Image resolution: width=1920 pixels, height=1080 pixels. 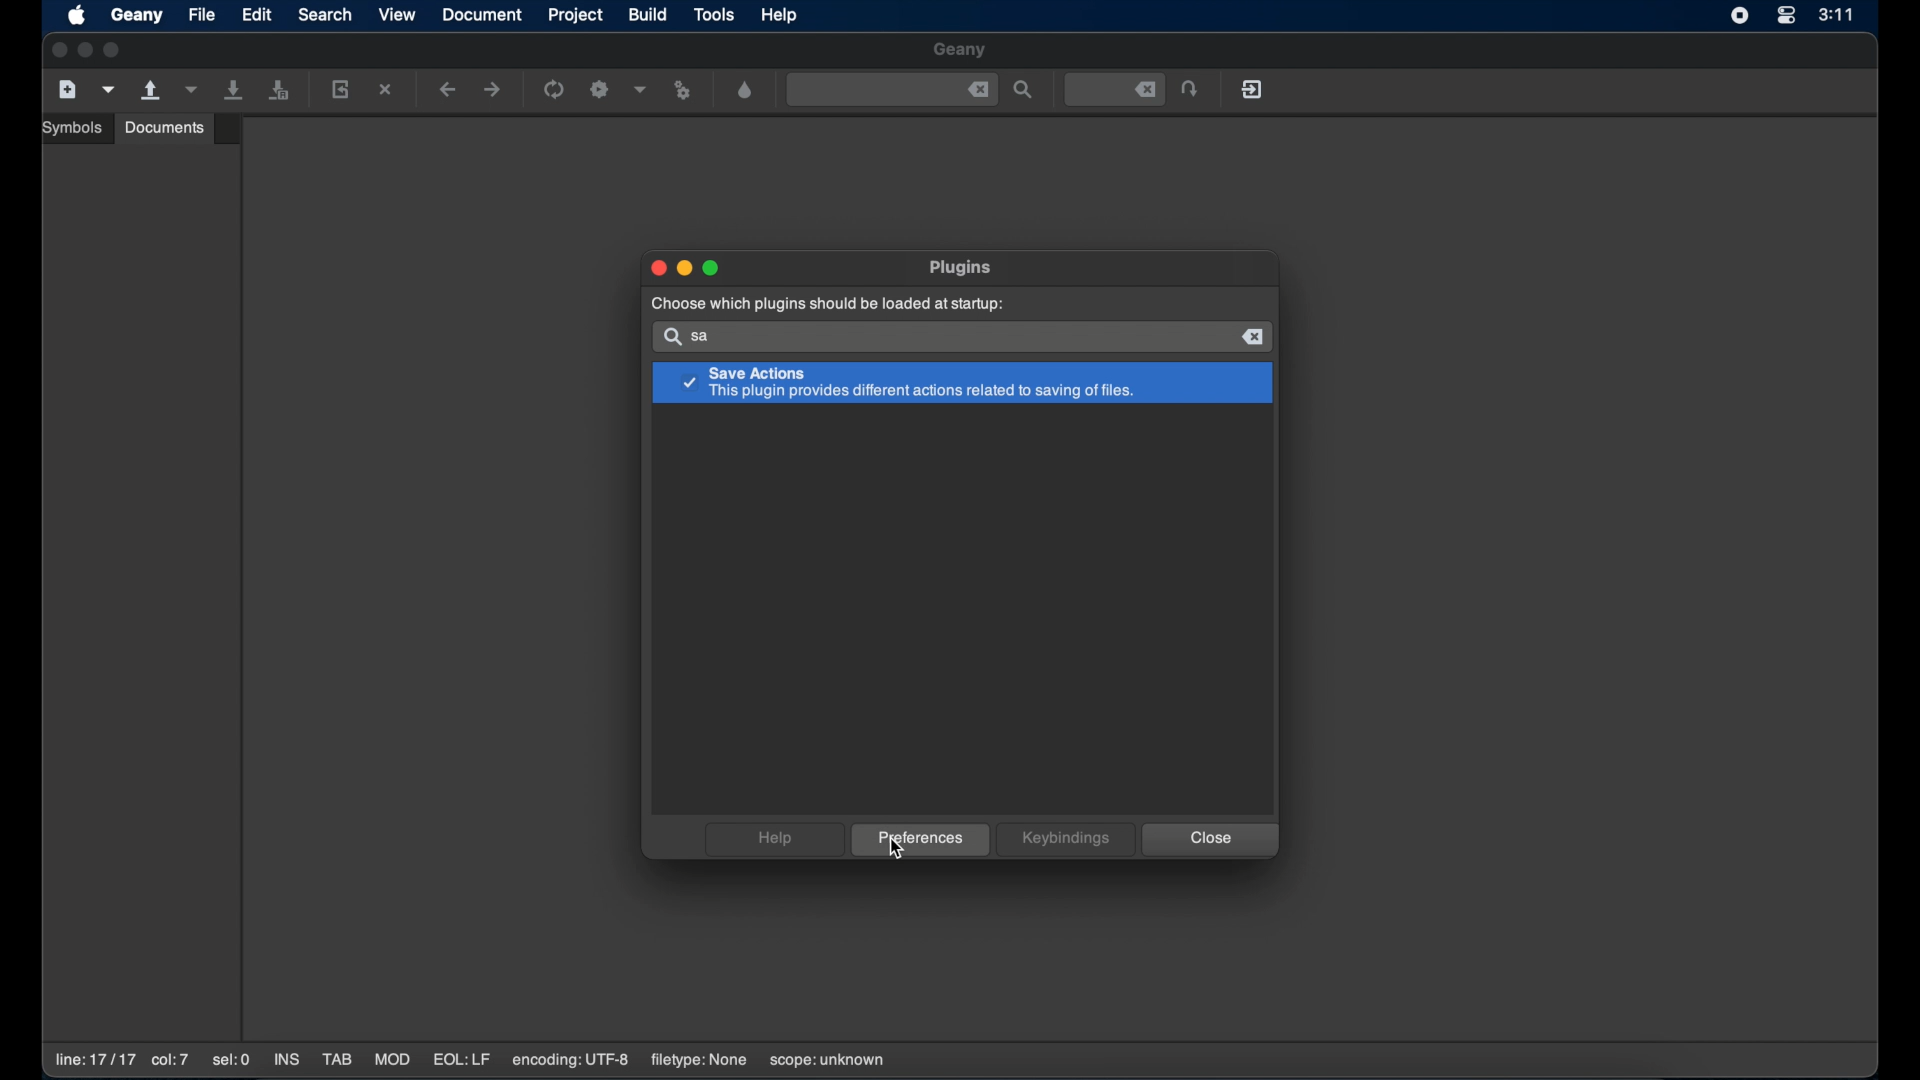 What do you see at coordinates (392, 1060) in the screenshot?
I see `MOD` at bounding box center [392, 1060].